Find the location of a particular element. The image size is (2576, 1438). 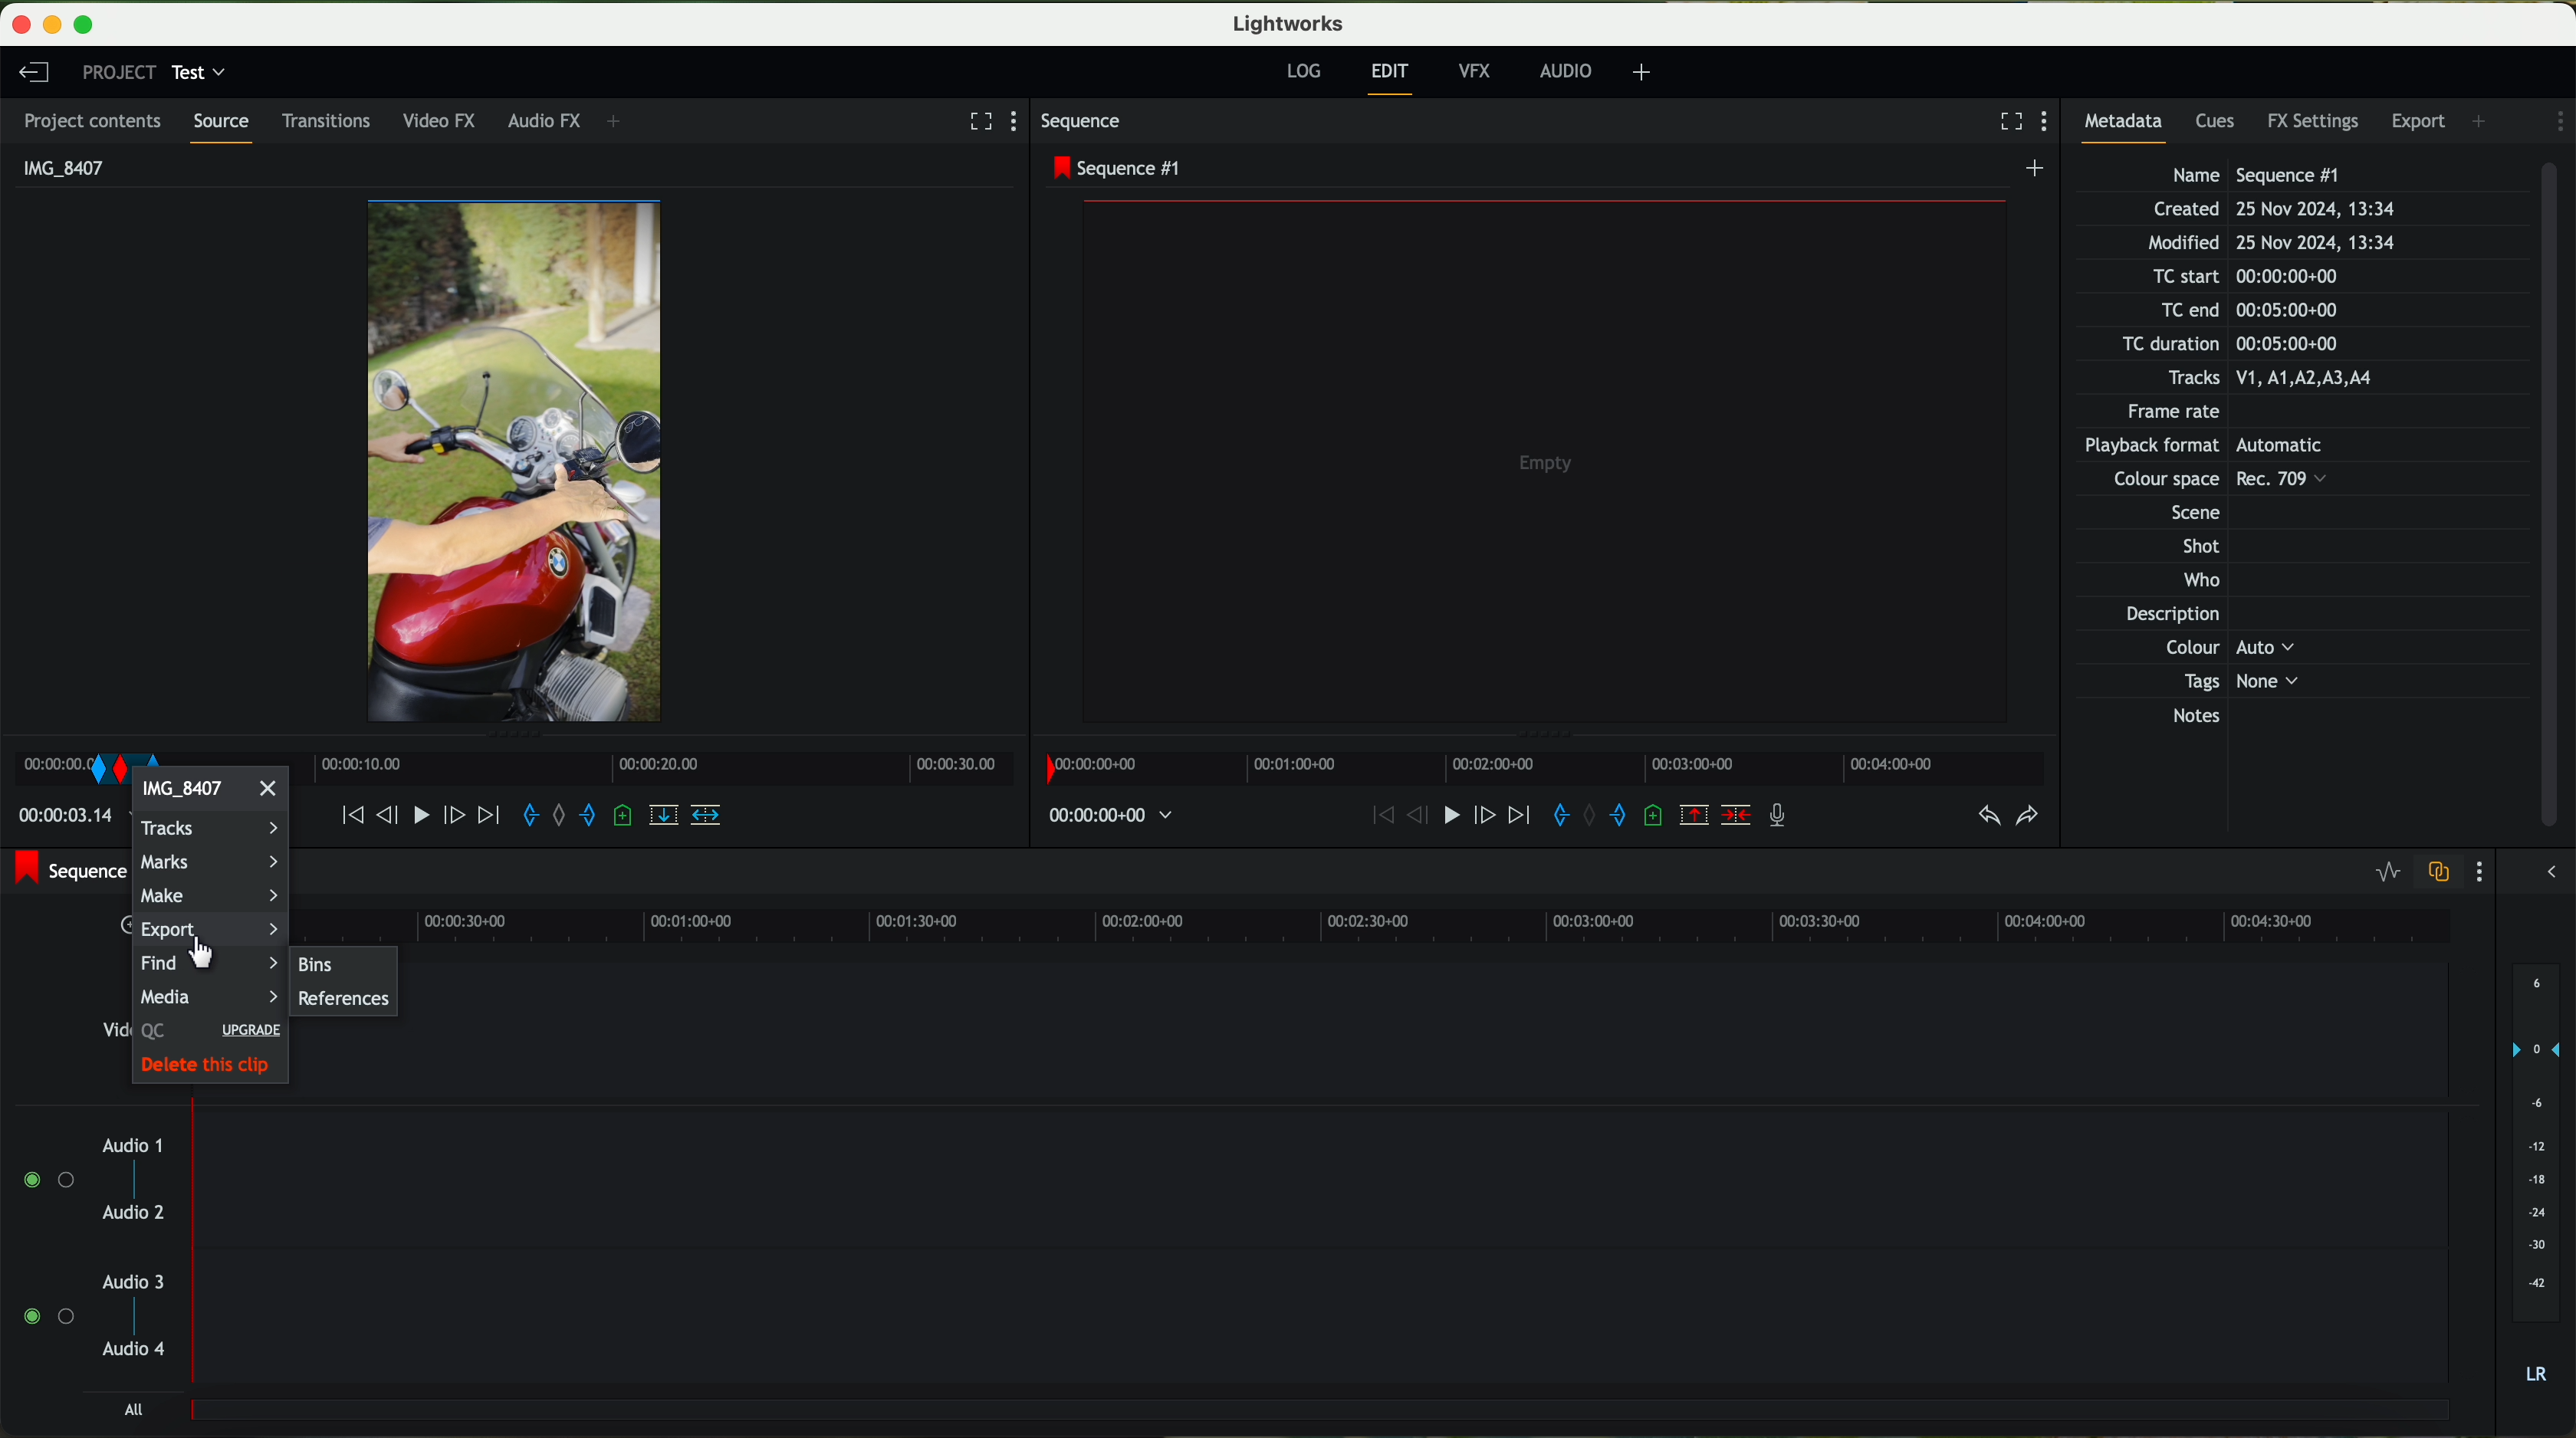

VFX is located at coordinates (1479, 74).